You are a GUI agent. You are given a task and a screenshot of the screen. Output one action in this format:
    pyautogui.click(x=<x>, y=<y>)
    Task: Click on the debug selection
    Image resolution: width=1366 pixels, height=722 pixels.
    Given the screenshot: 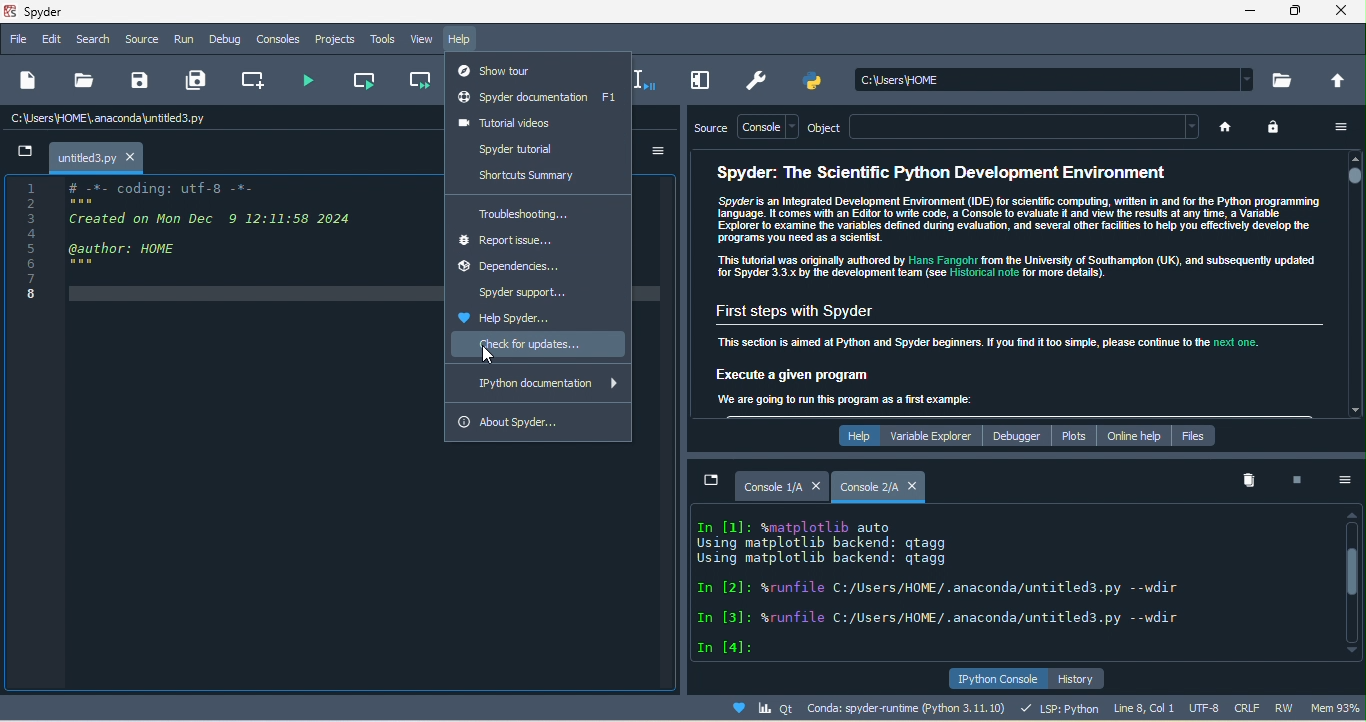 What is the action you would take?
    pyautogui.click(x=642, y=78)
    